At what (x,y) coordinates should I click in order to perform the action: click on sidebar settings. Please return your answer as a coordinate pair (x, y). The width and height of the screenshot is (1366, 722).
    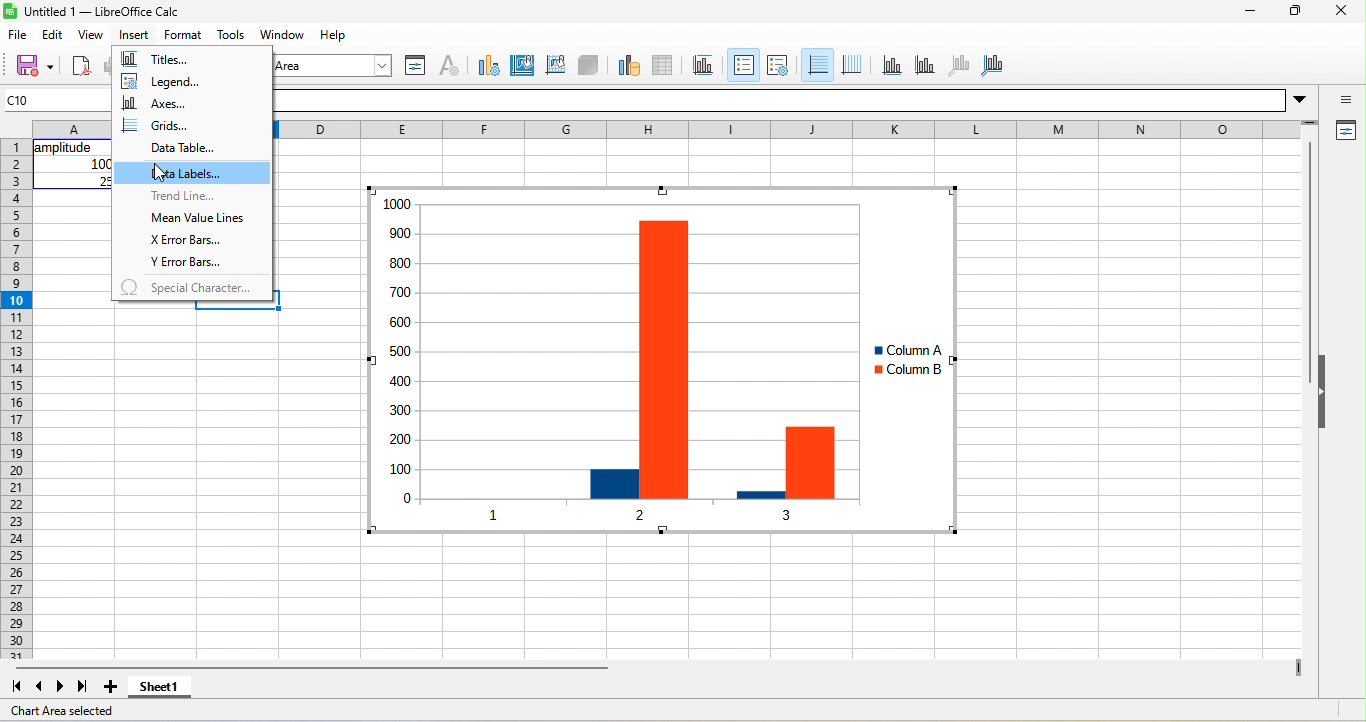
    Looking at the image, I should click on (1346, 101).